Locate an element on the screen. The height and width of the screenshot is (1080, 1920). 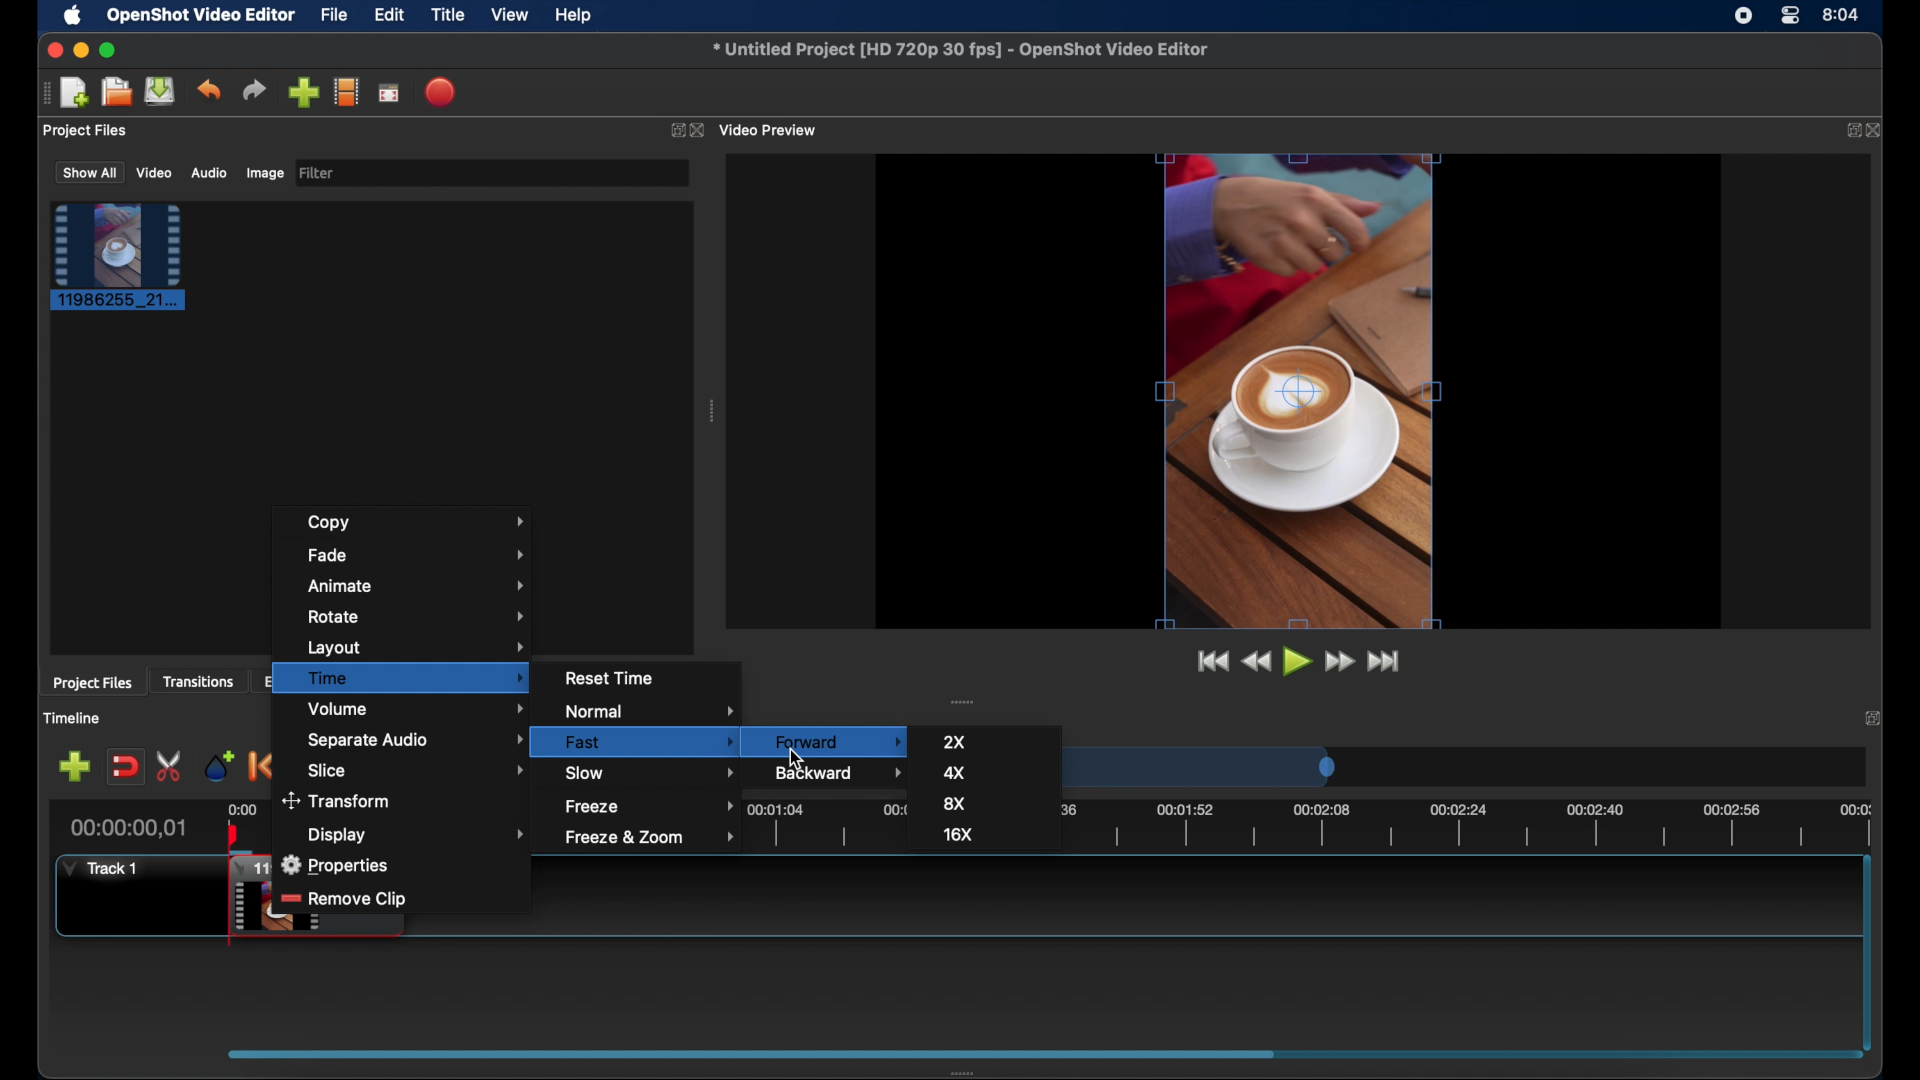
rewind is located at coordinates (1257, 662).